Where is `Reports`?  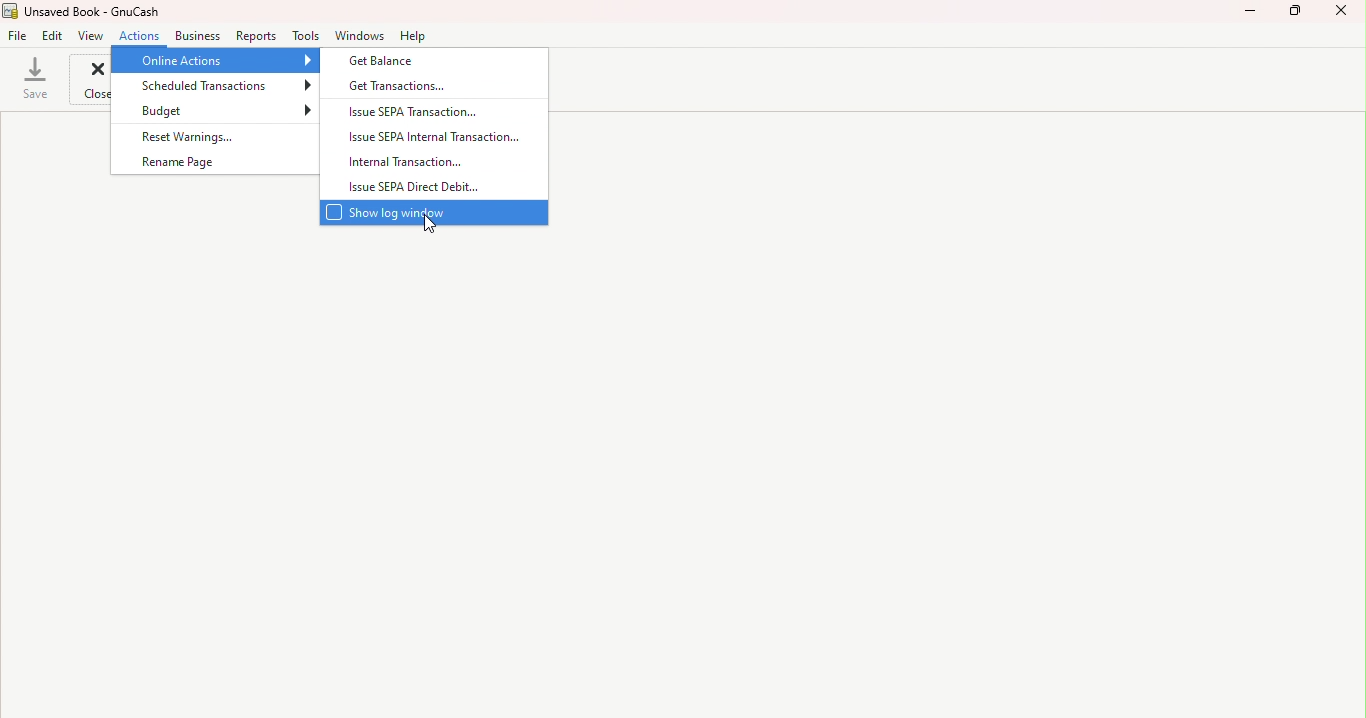 Reports is located at coordinates (254, 34).